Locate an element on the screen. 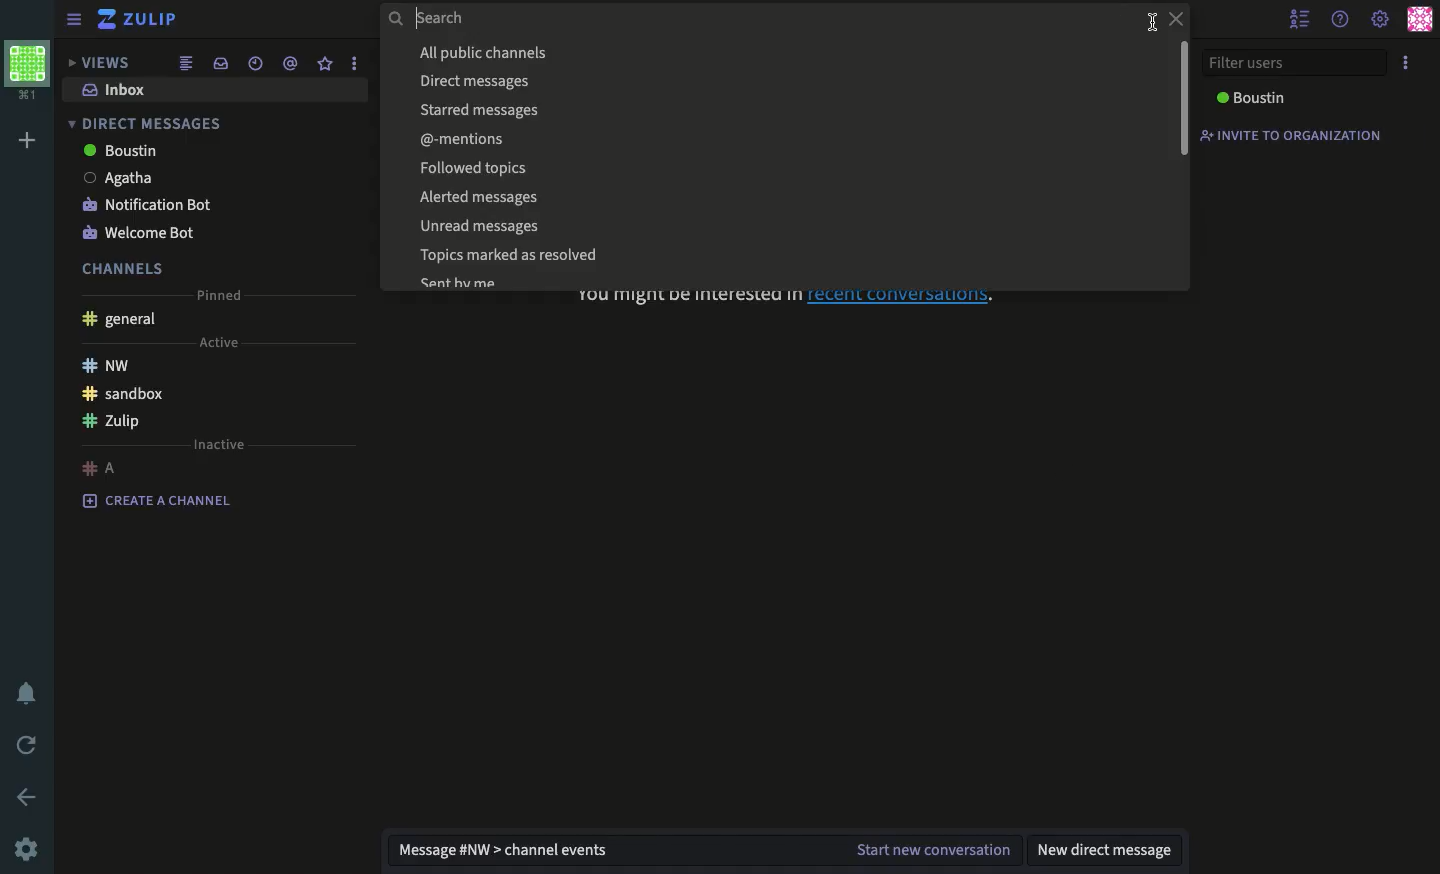  channels is located at coordinates (124, 268).